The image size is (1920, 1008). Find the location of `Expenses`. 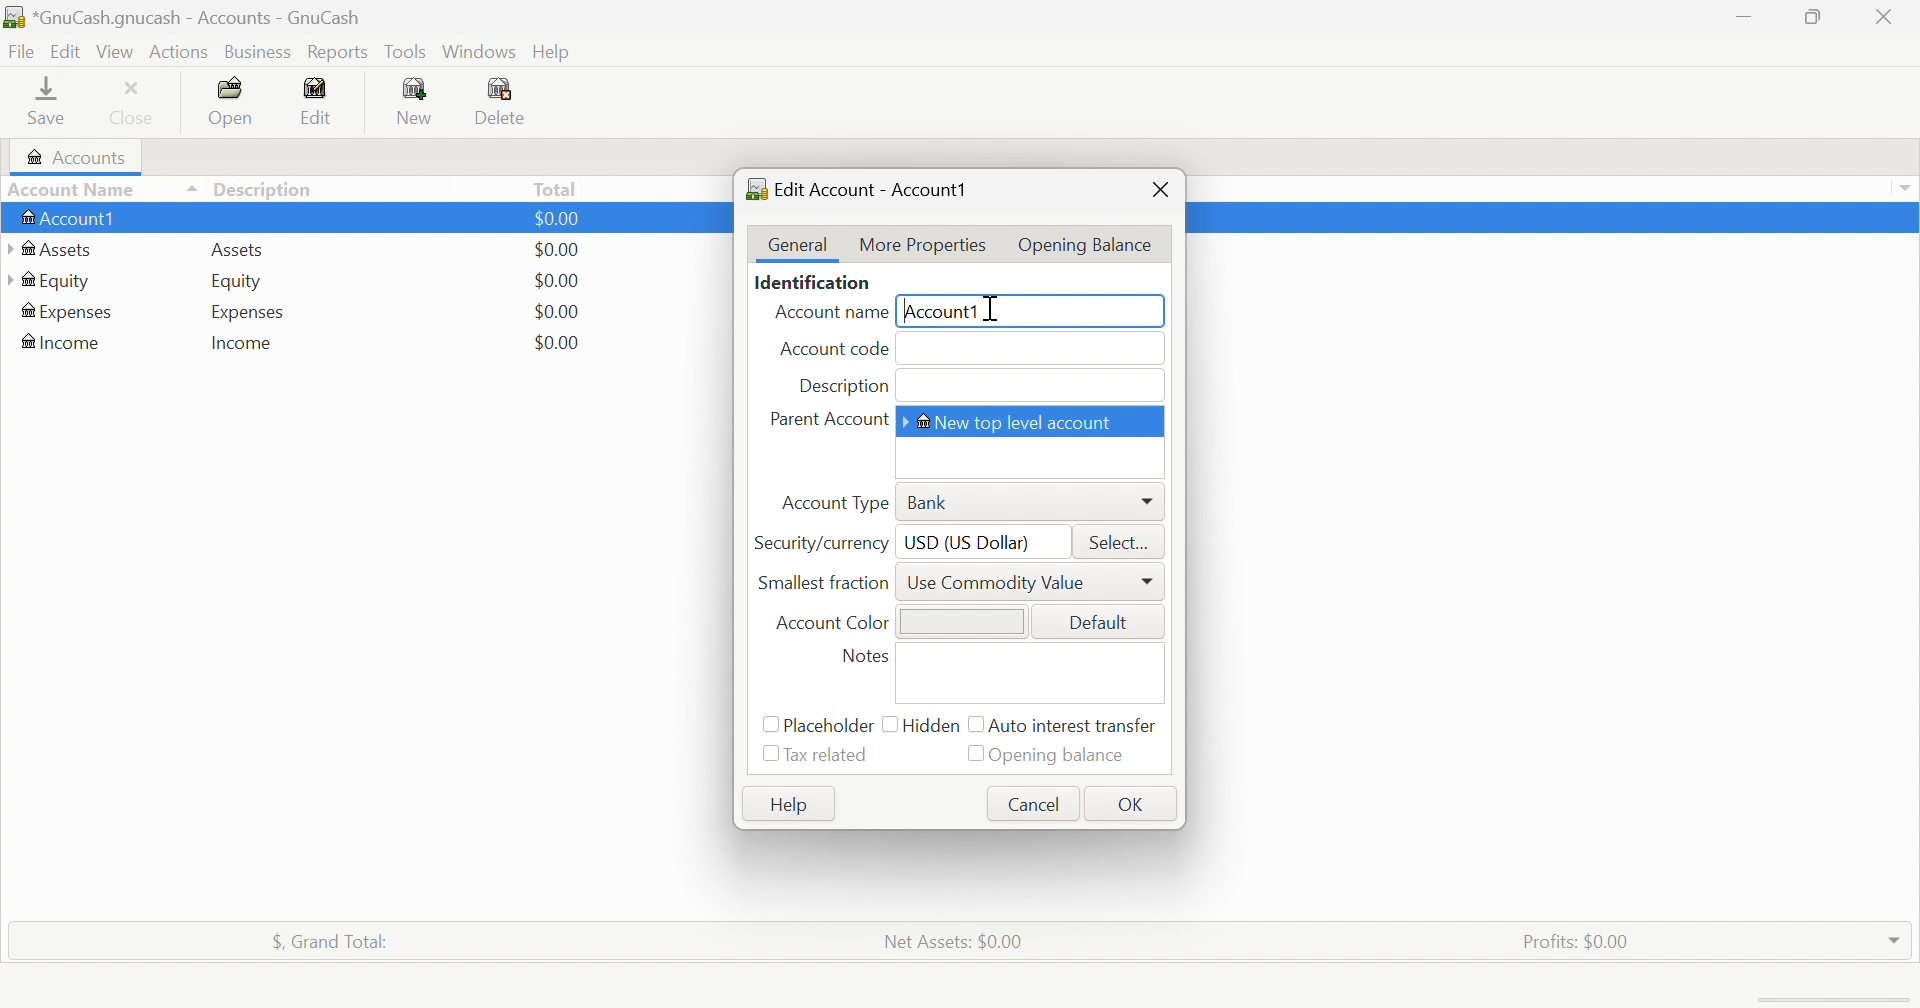

Expenses is located at coordinates (64, 312).